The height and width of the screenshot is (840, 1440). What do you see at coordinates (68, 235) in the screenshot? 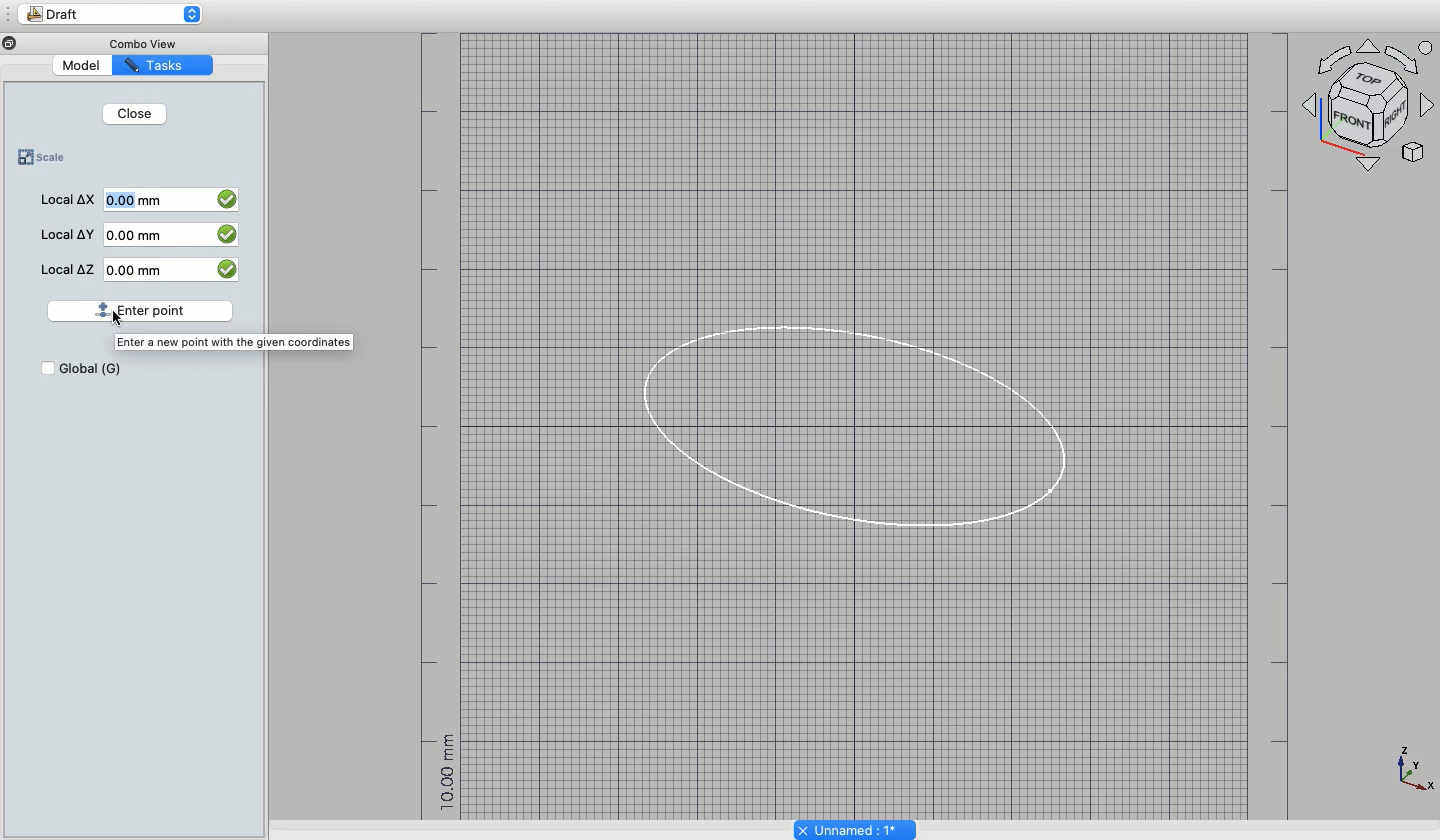
I see `Local Y` at bounding box center [68, 235].